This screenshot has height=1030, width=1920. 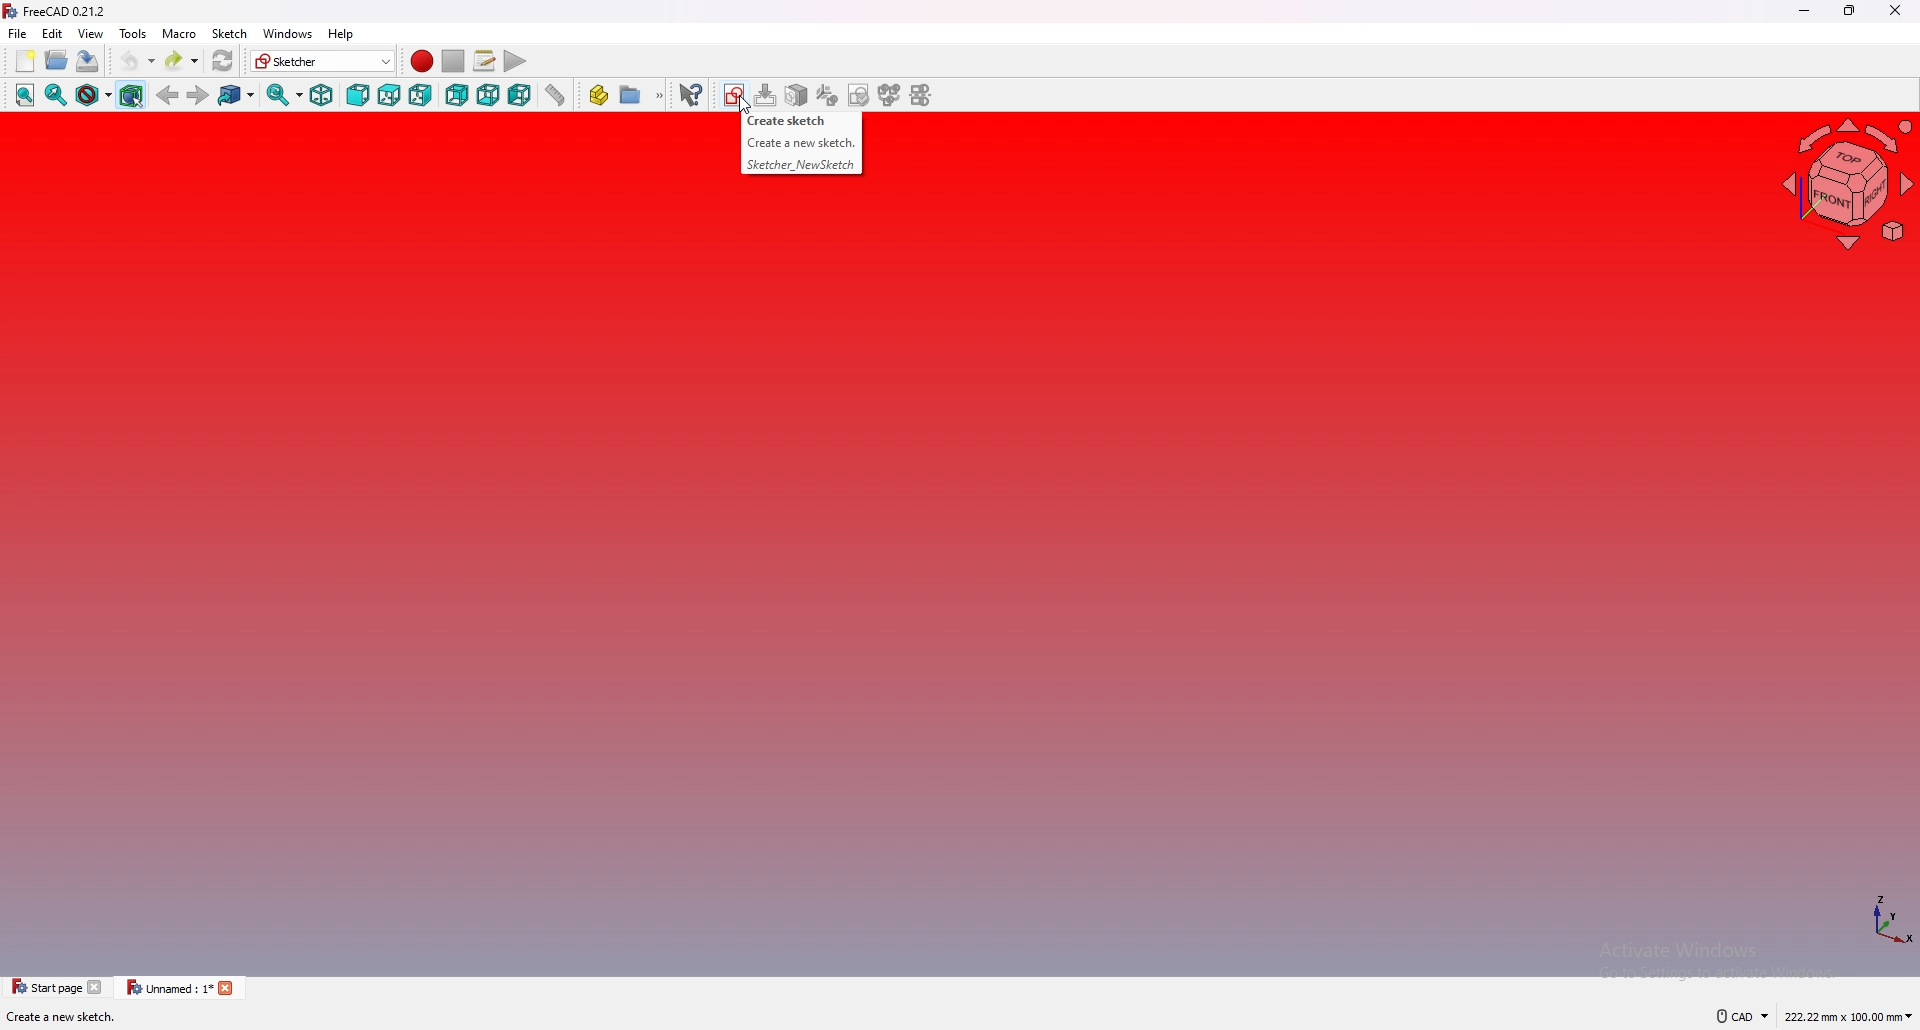 I want to click on view, so click(x=91, y=33).